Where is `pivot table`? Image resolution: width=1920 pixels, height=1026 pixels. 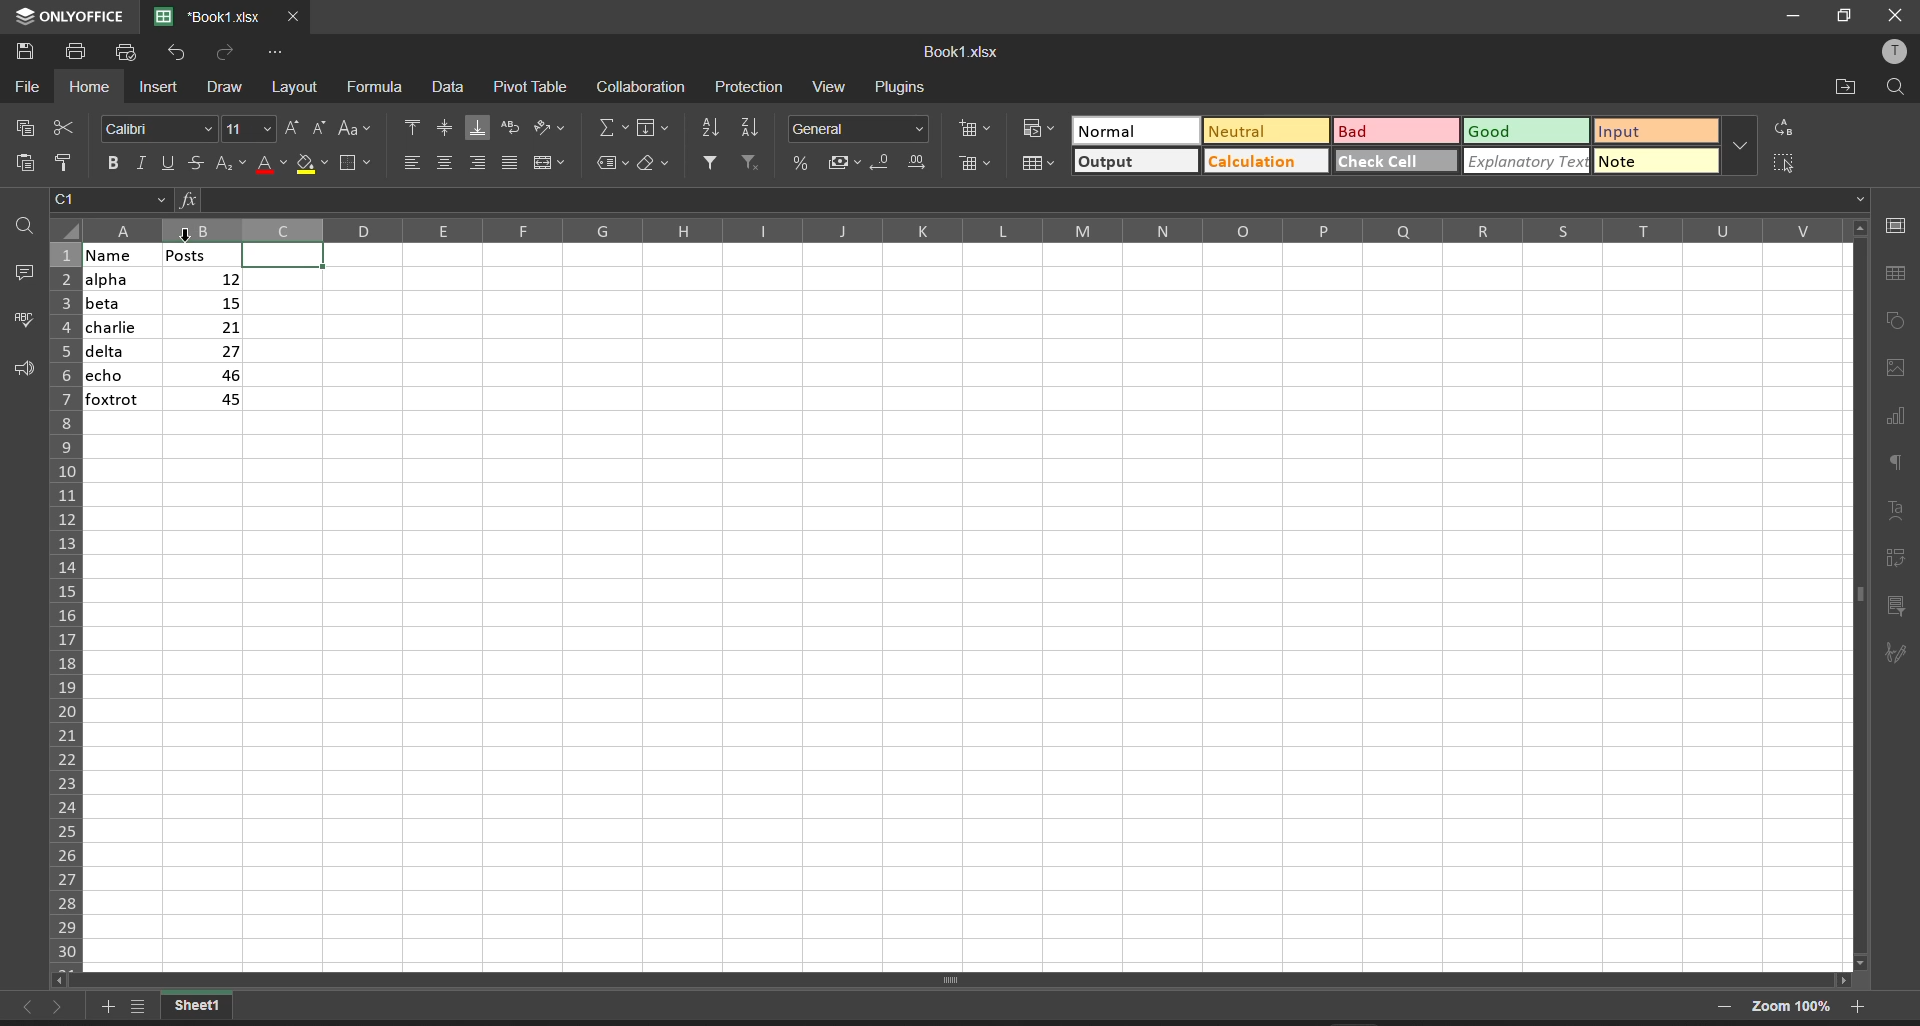
pivot table is located at coordinates (534, 86).